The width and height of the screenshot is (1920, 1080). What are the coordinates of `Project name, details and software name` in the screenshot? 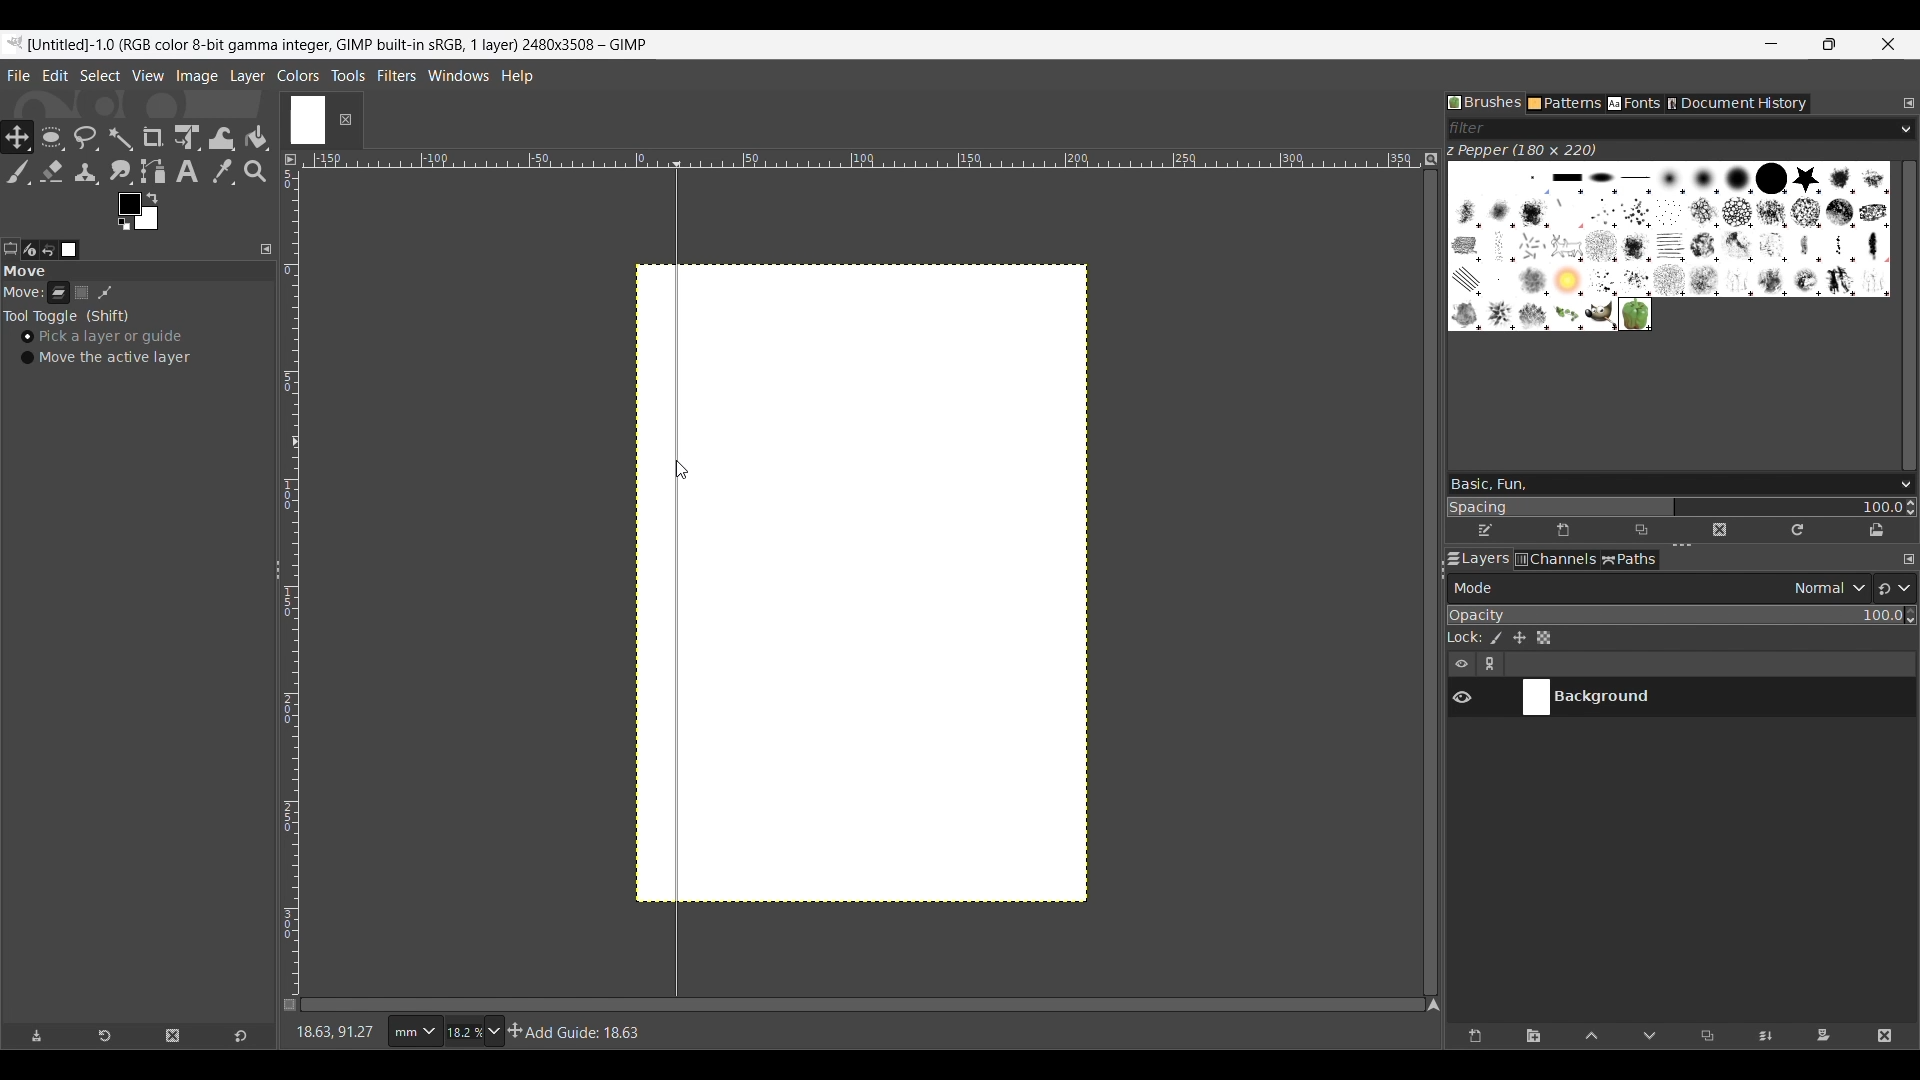 It's located at (344, 45).